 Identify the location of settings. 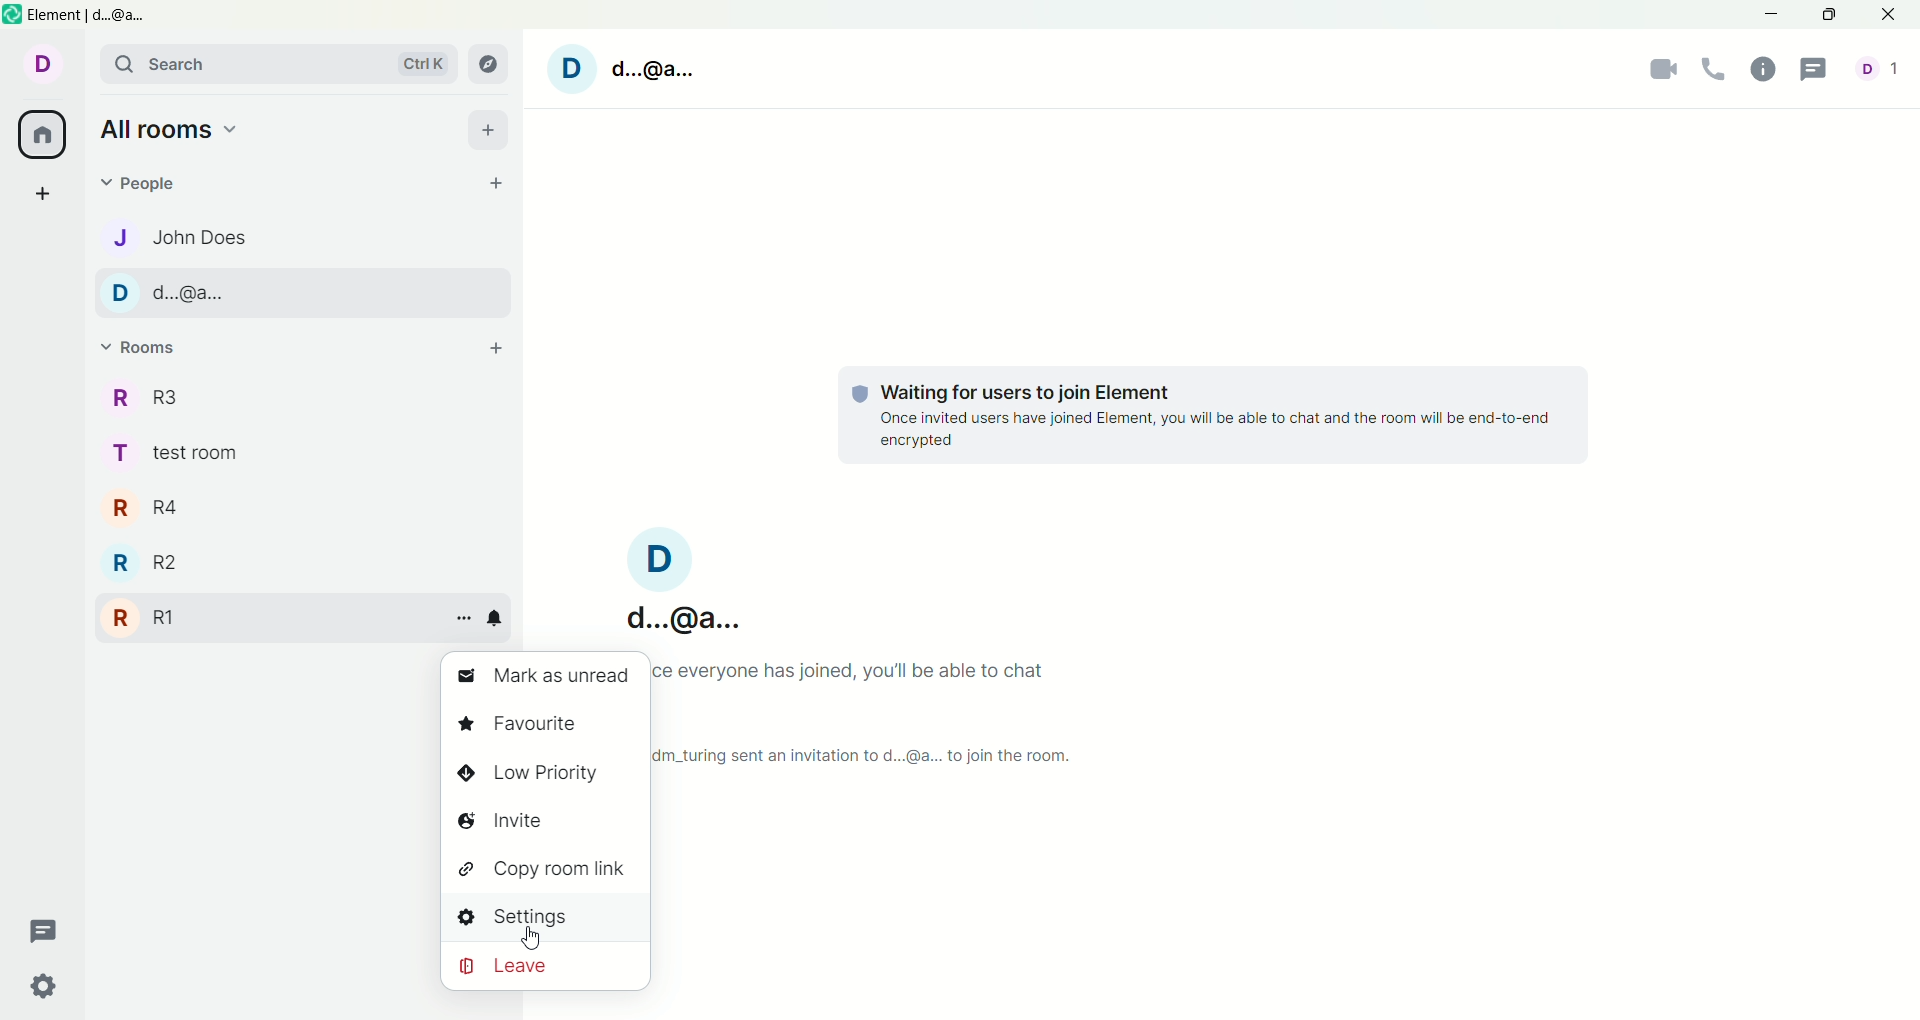
(518, 919).